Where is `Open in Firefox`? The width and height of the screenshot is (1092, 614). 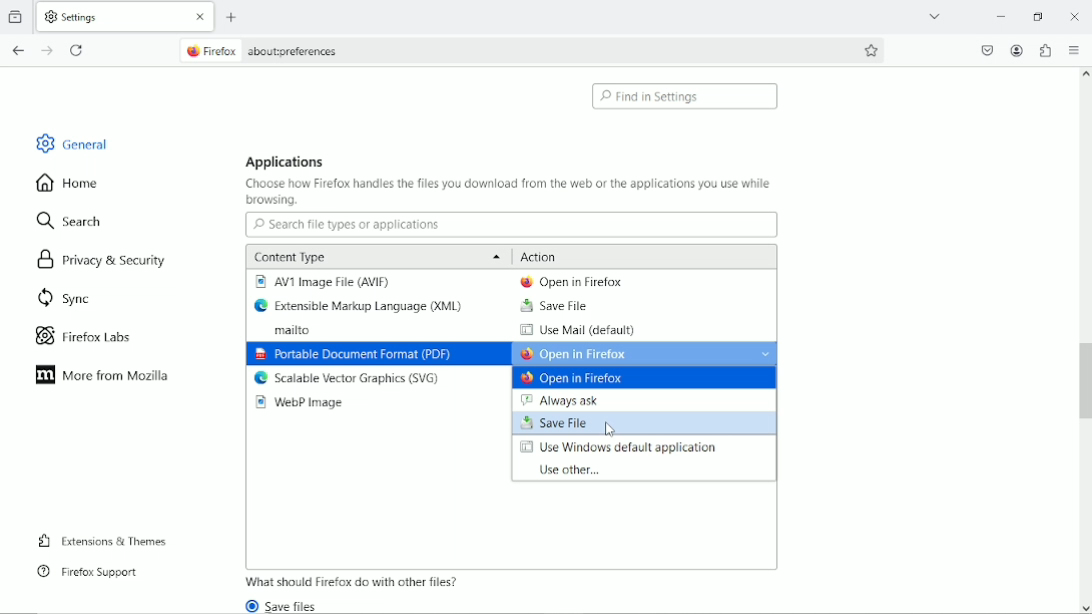 Open in Firefox is located at coordinates (579, 379).